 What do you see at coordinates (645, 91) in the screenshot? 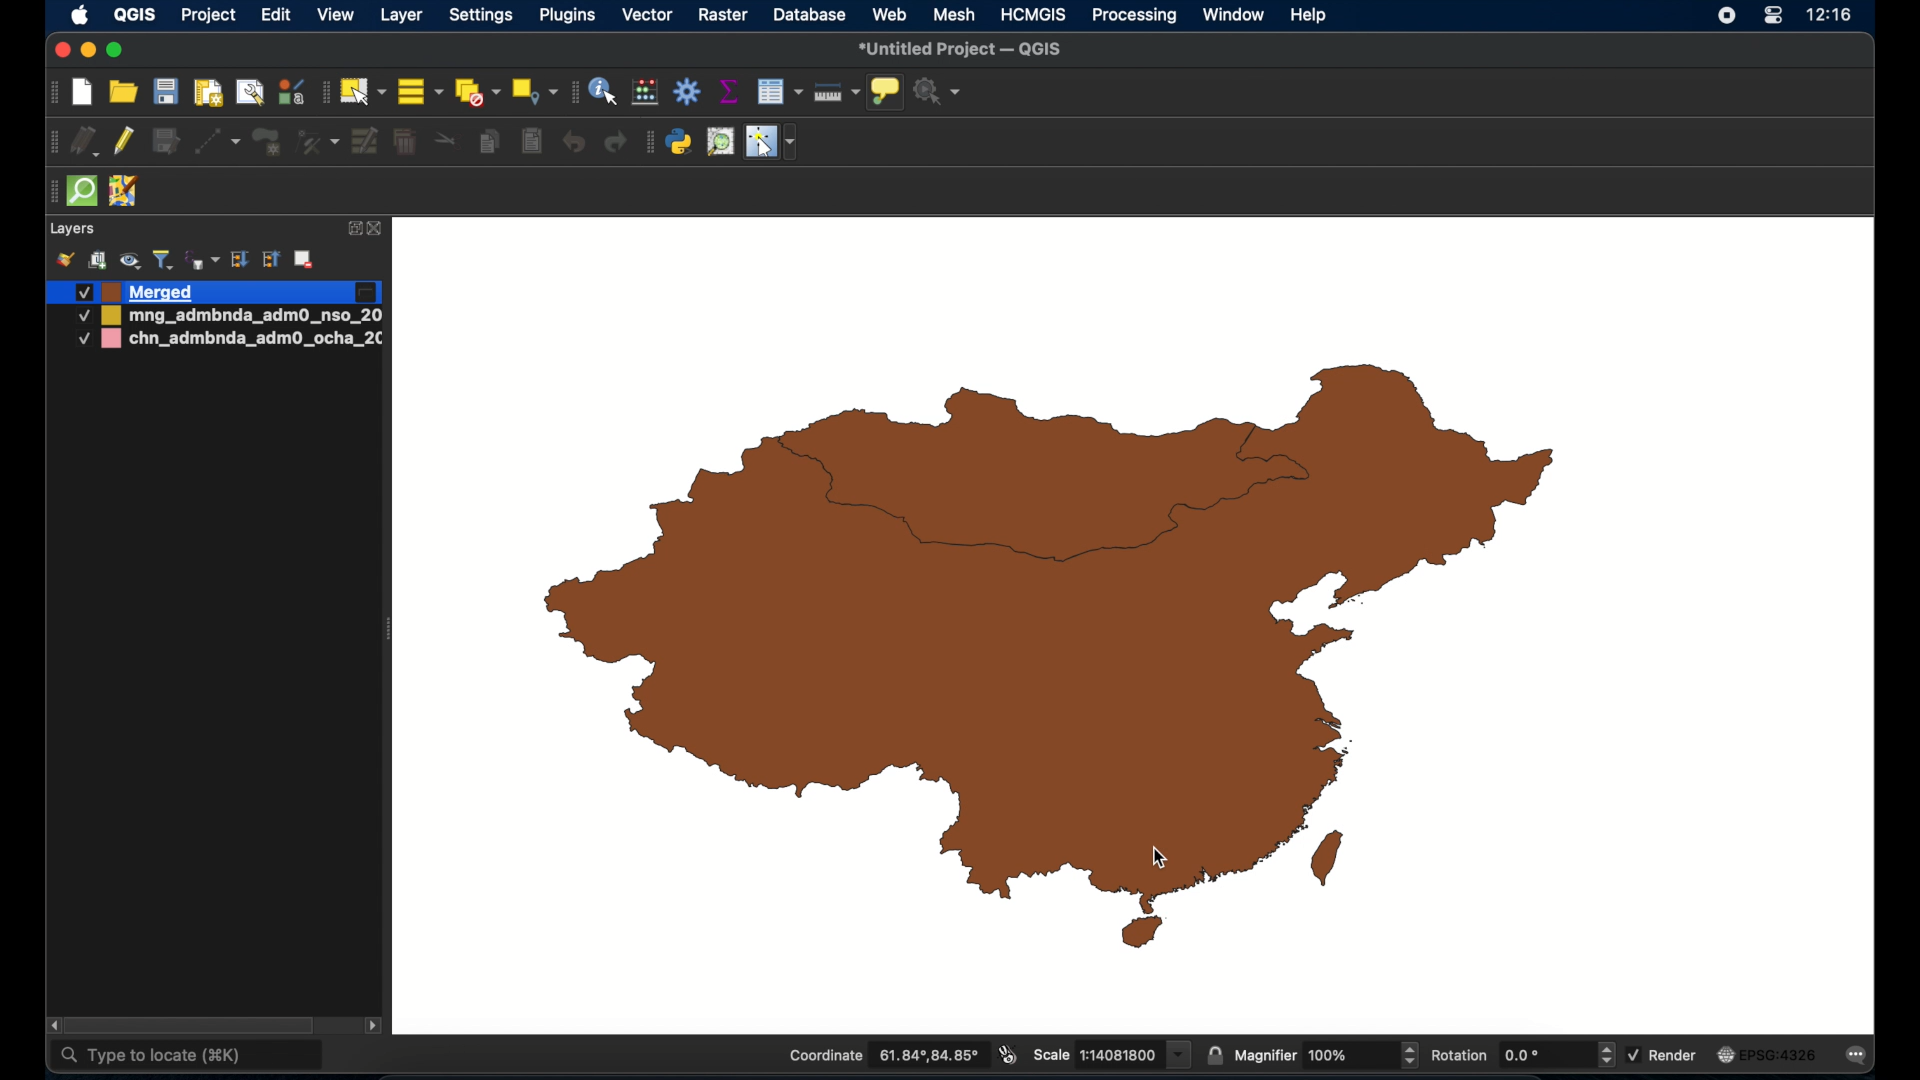
I see `open field calculator` at bounding box center [645, 91].